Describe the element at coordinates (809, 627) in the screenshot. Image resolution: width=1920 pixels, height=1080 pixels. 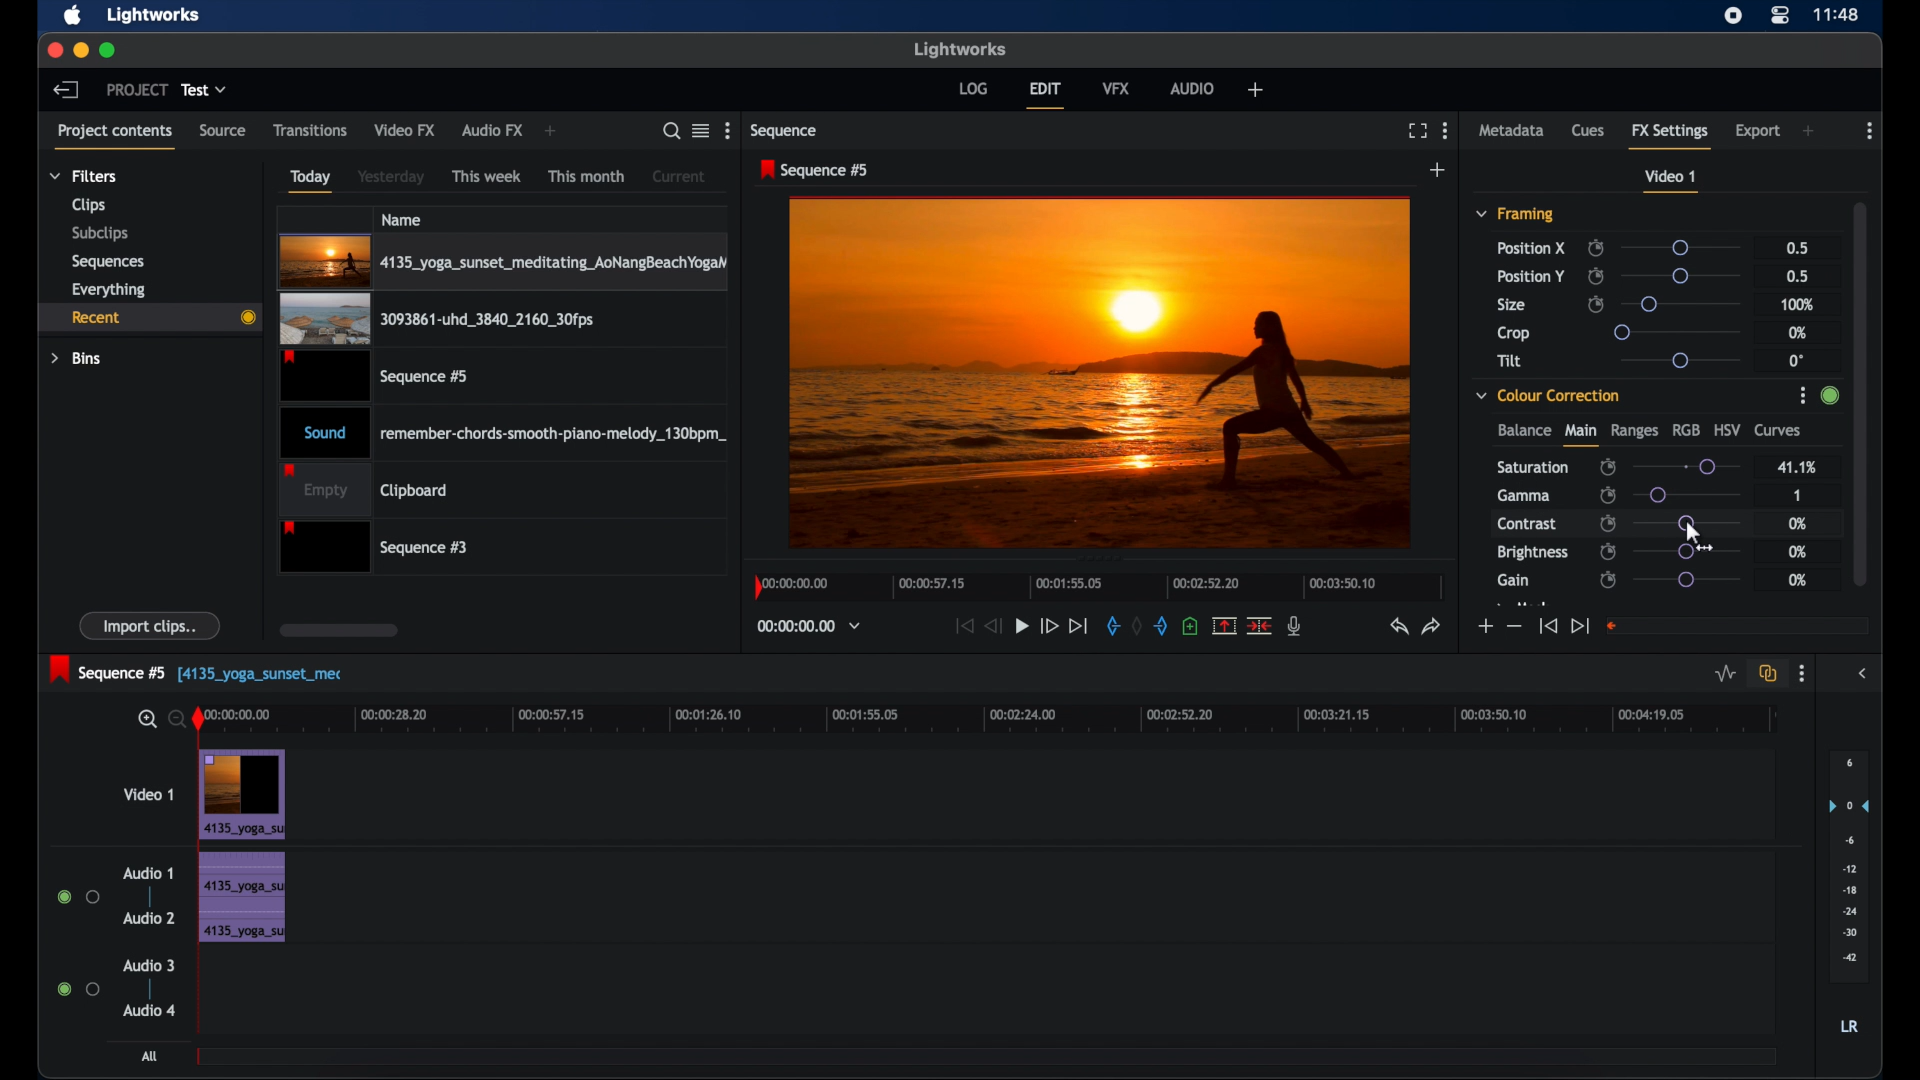
I see `timecodes and reels` at that location.